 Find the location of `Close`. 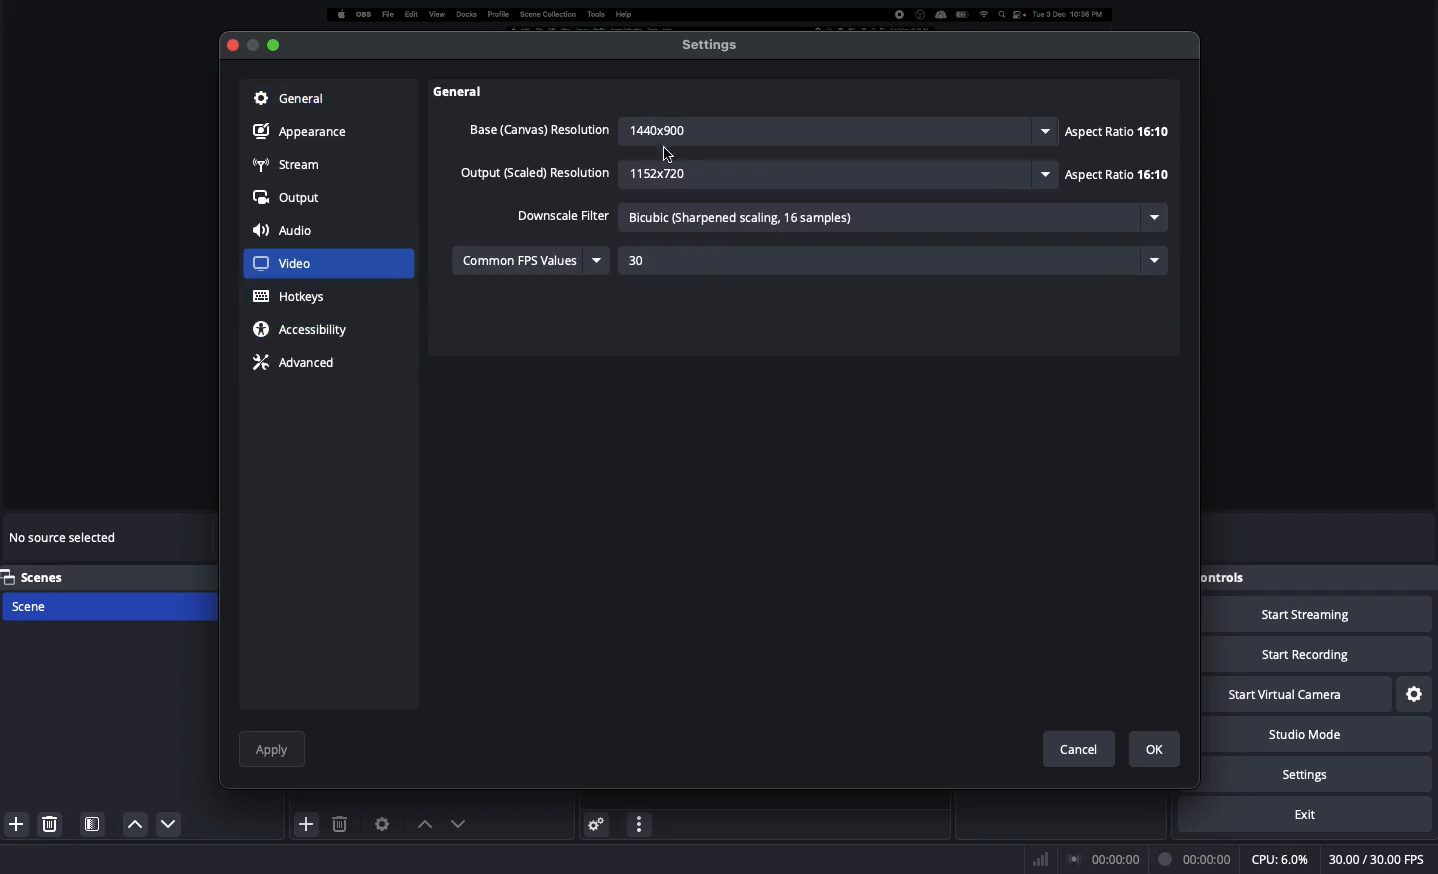

Close is located at coordinates (231, 46).